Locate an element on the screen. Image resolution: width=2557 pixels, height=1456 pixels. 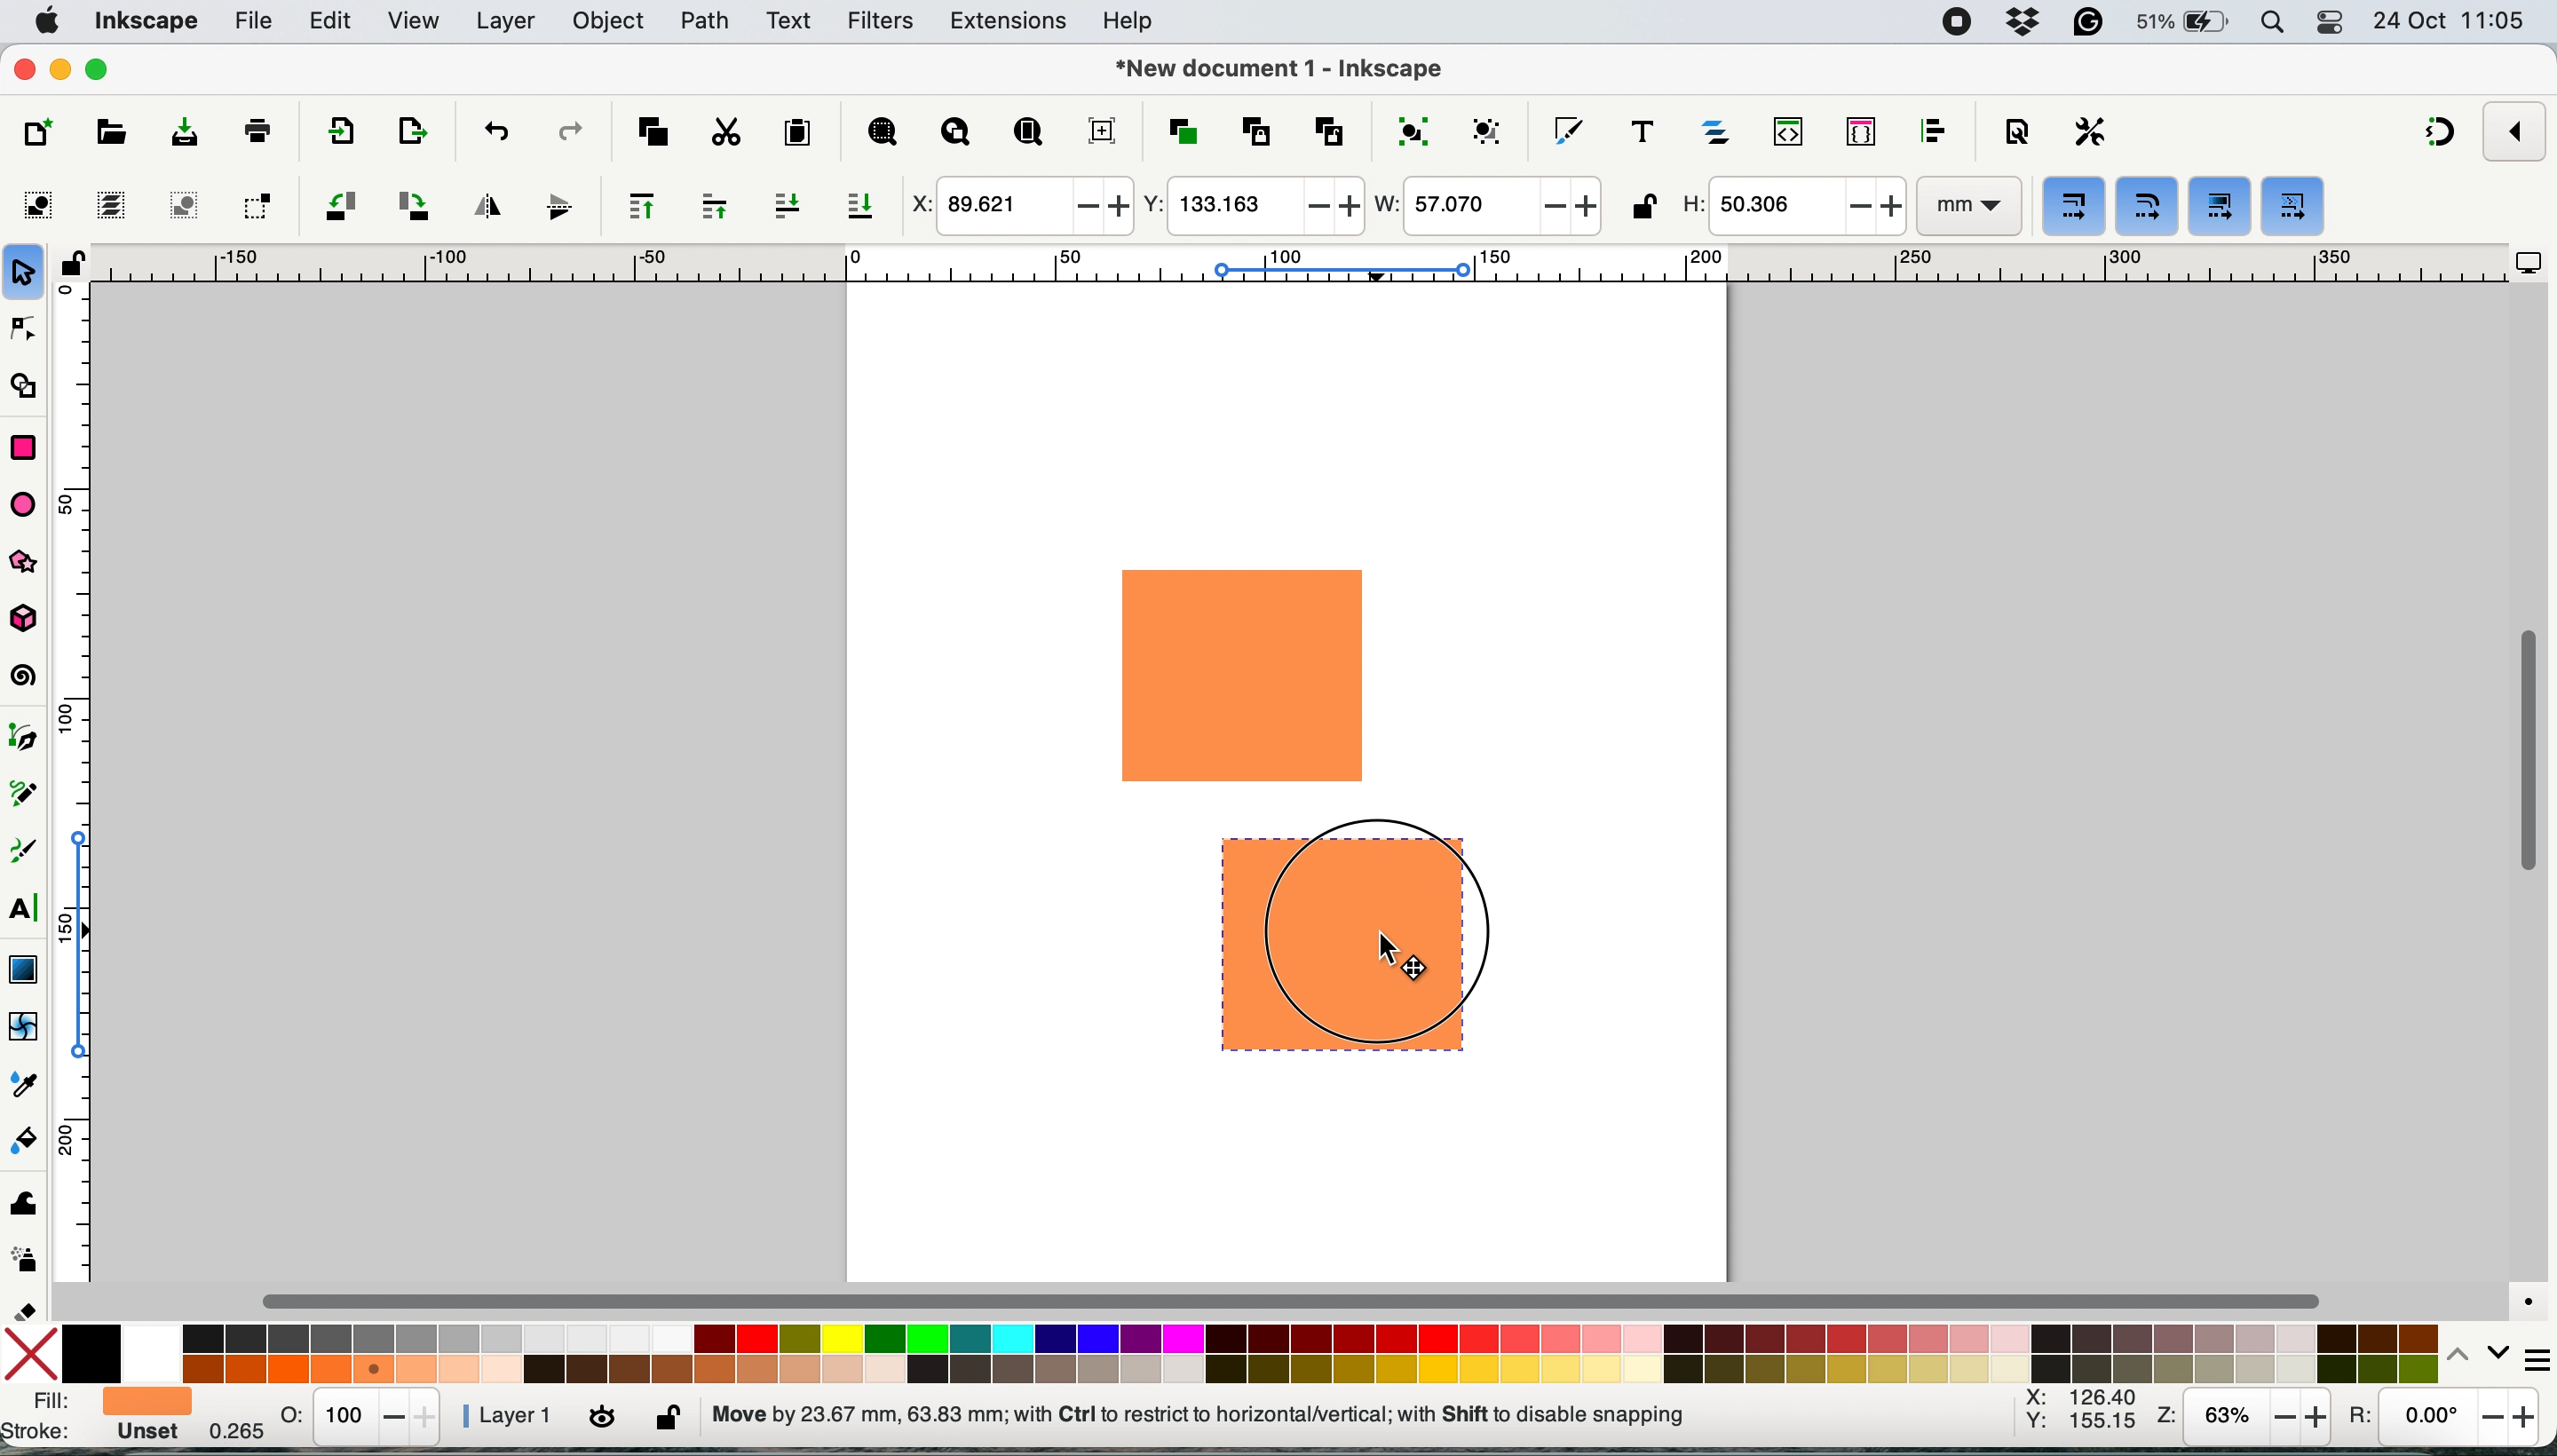
move gradients is located at coordinates (2222, 205).